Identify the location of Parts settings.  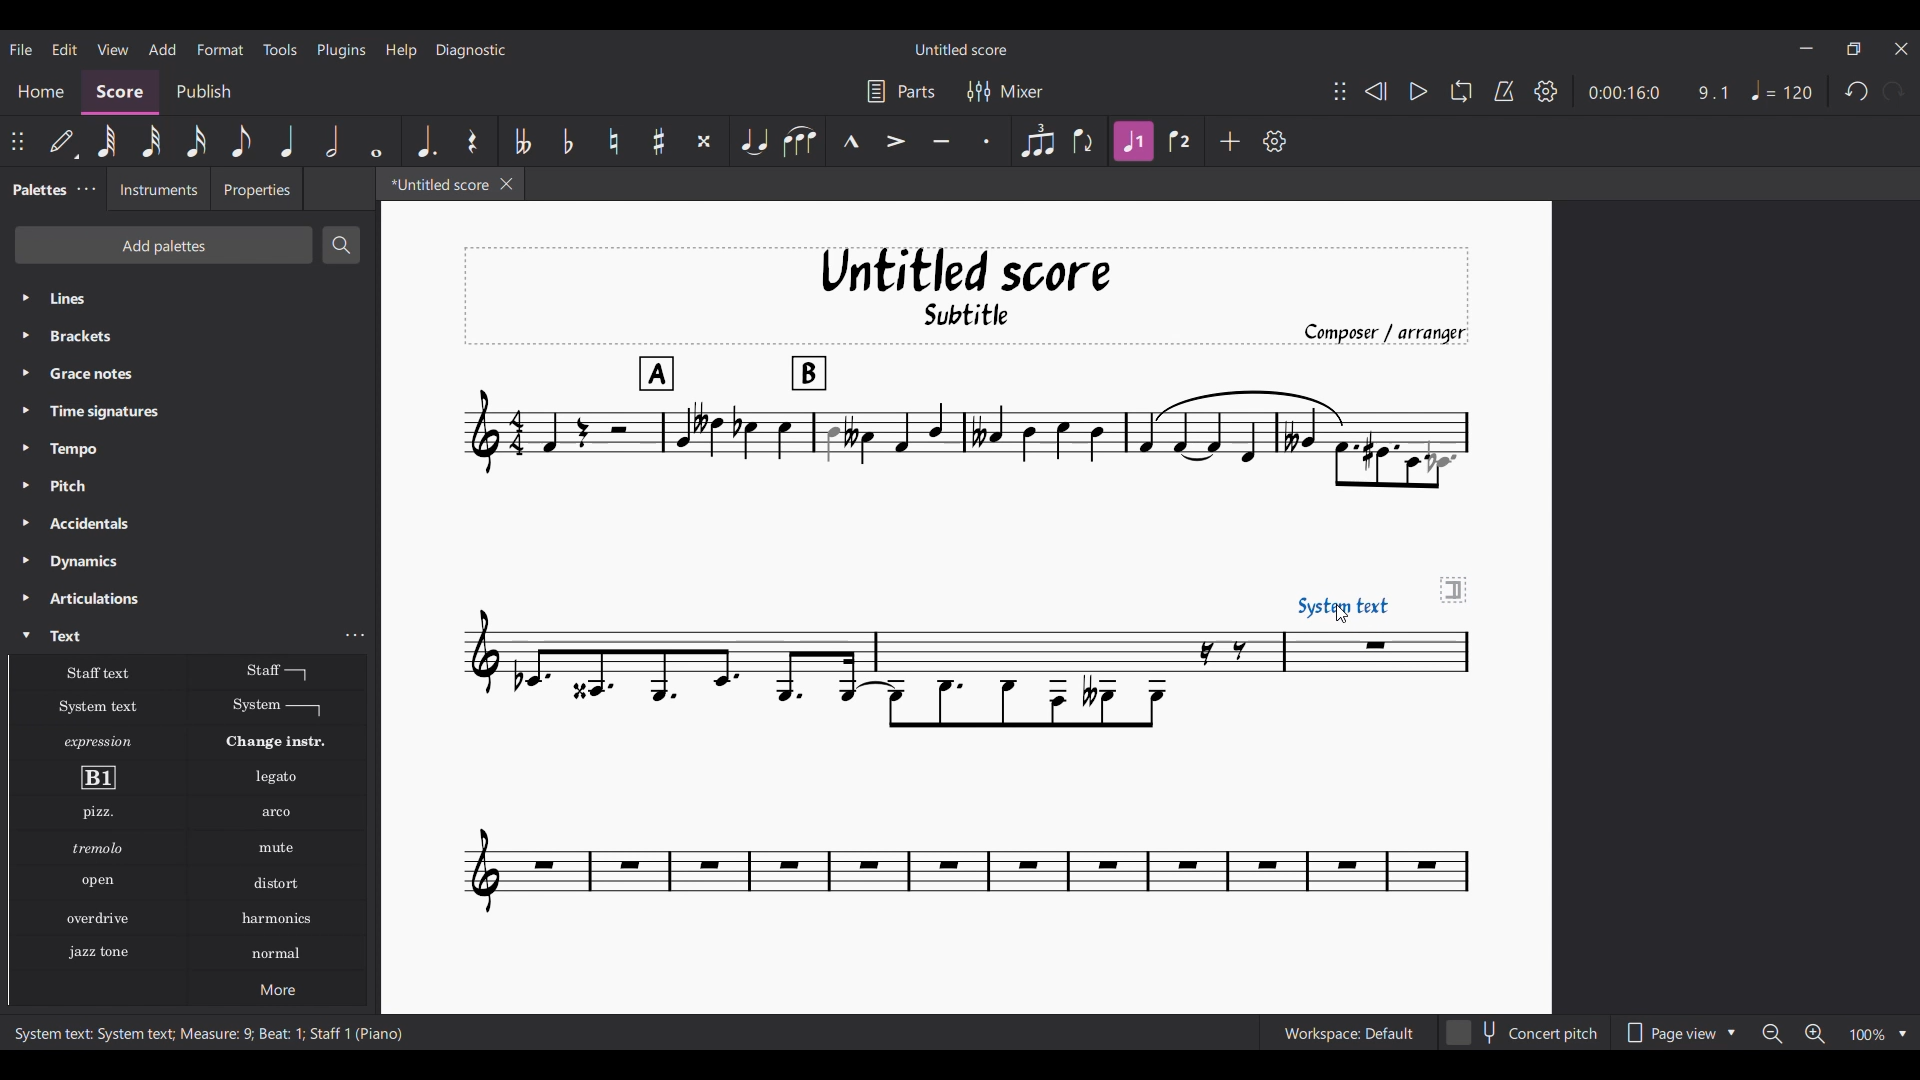
(902, 91).